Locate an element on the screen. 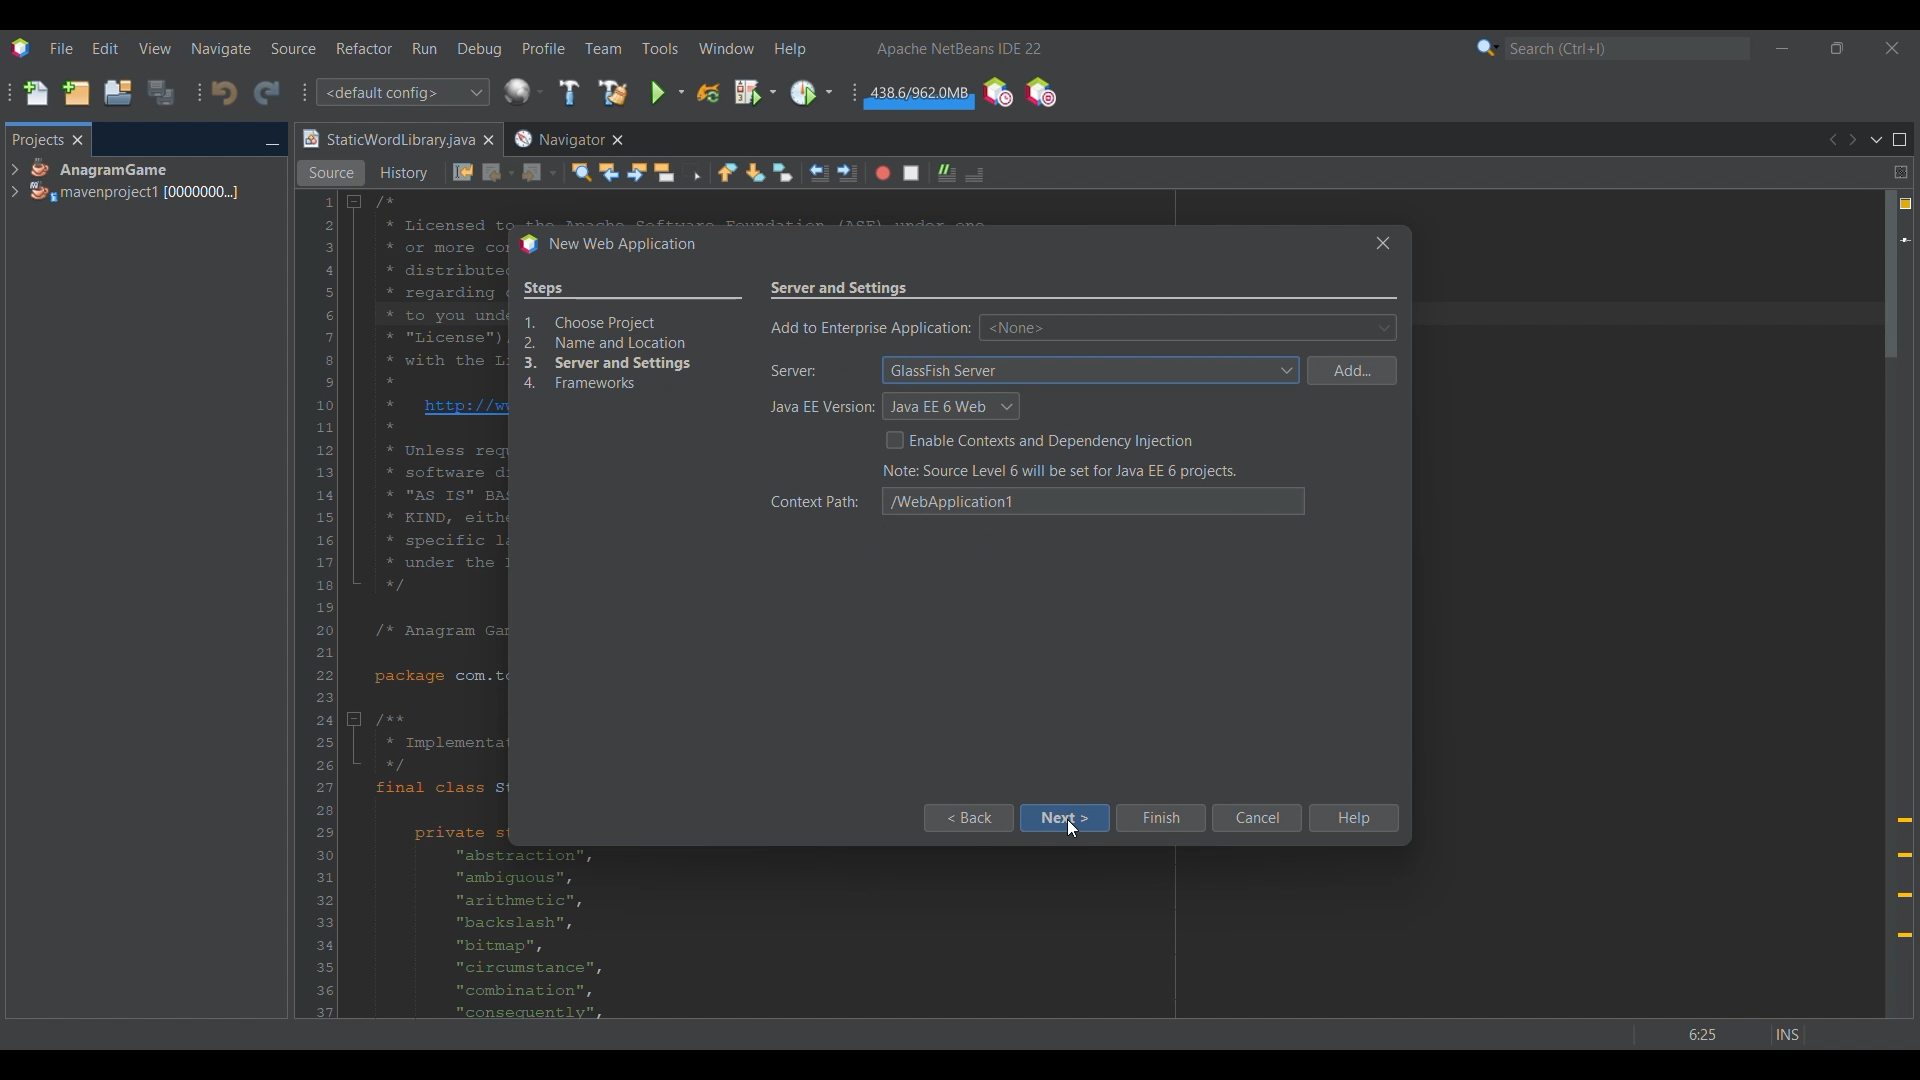 The height and width of the screenshot is (1080, 1920). Start macro recording is located at coordinates (883, 173).